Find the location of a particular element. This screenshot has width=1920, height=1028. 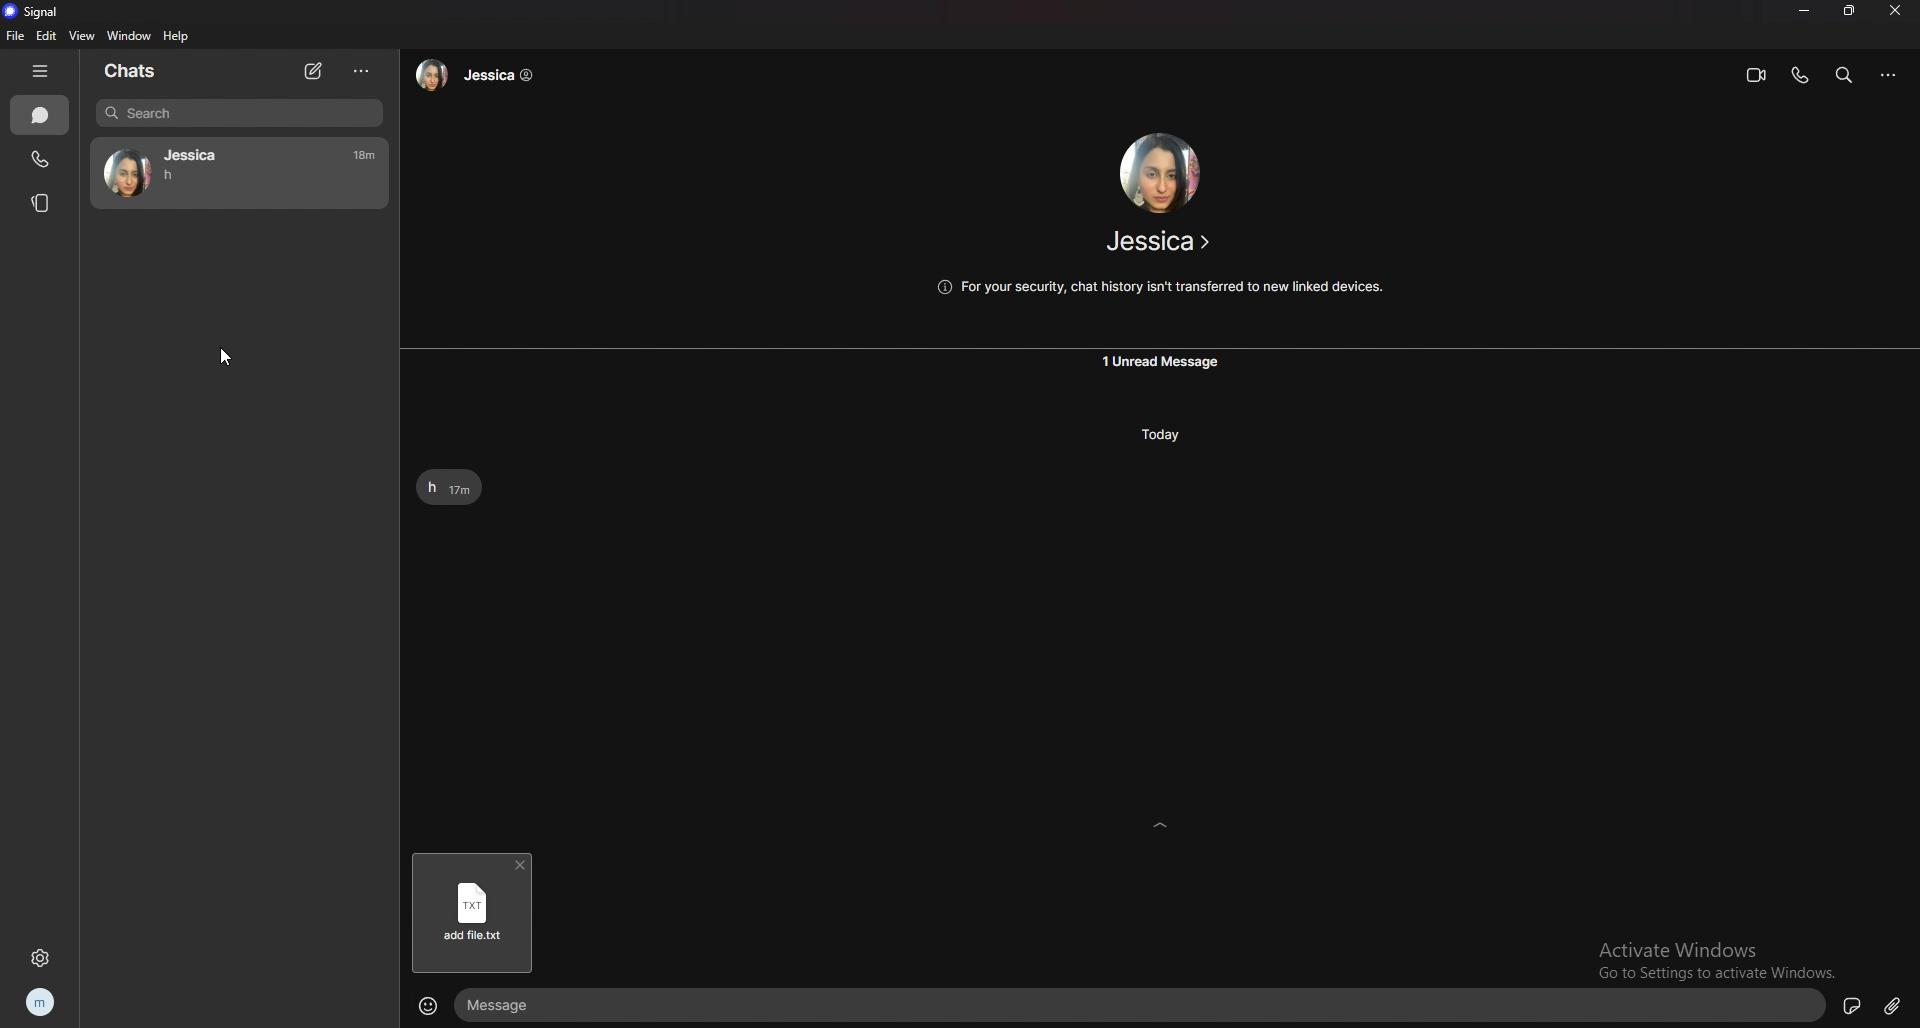

cursor is located at coordinates (226, 357).